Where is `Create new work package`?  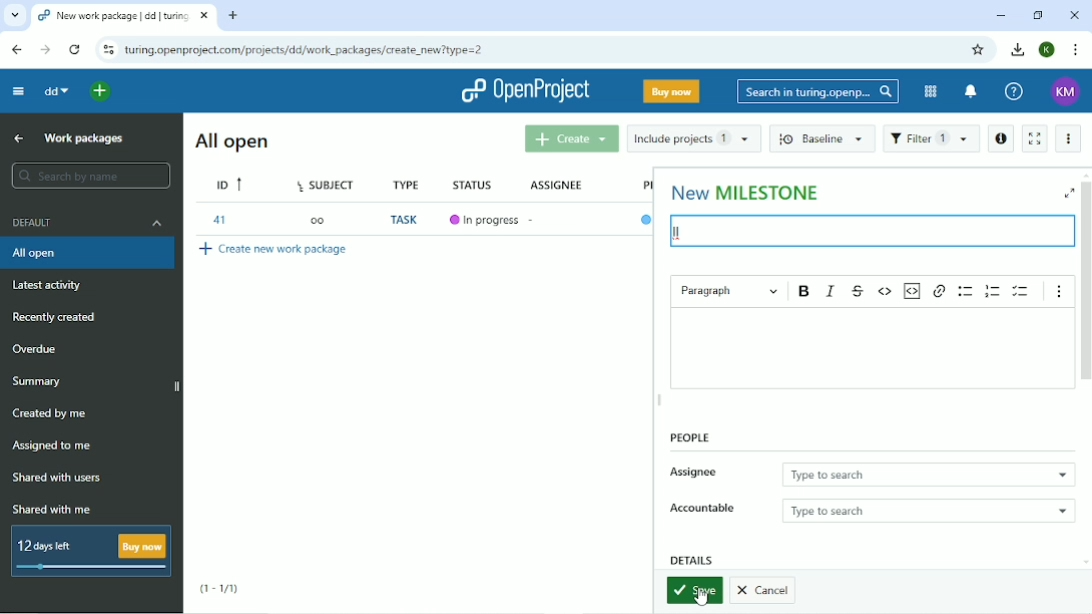
Create new work package is located at coordinates (274, 248).